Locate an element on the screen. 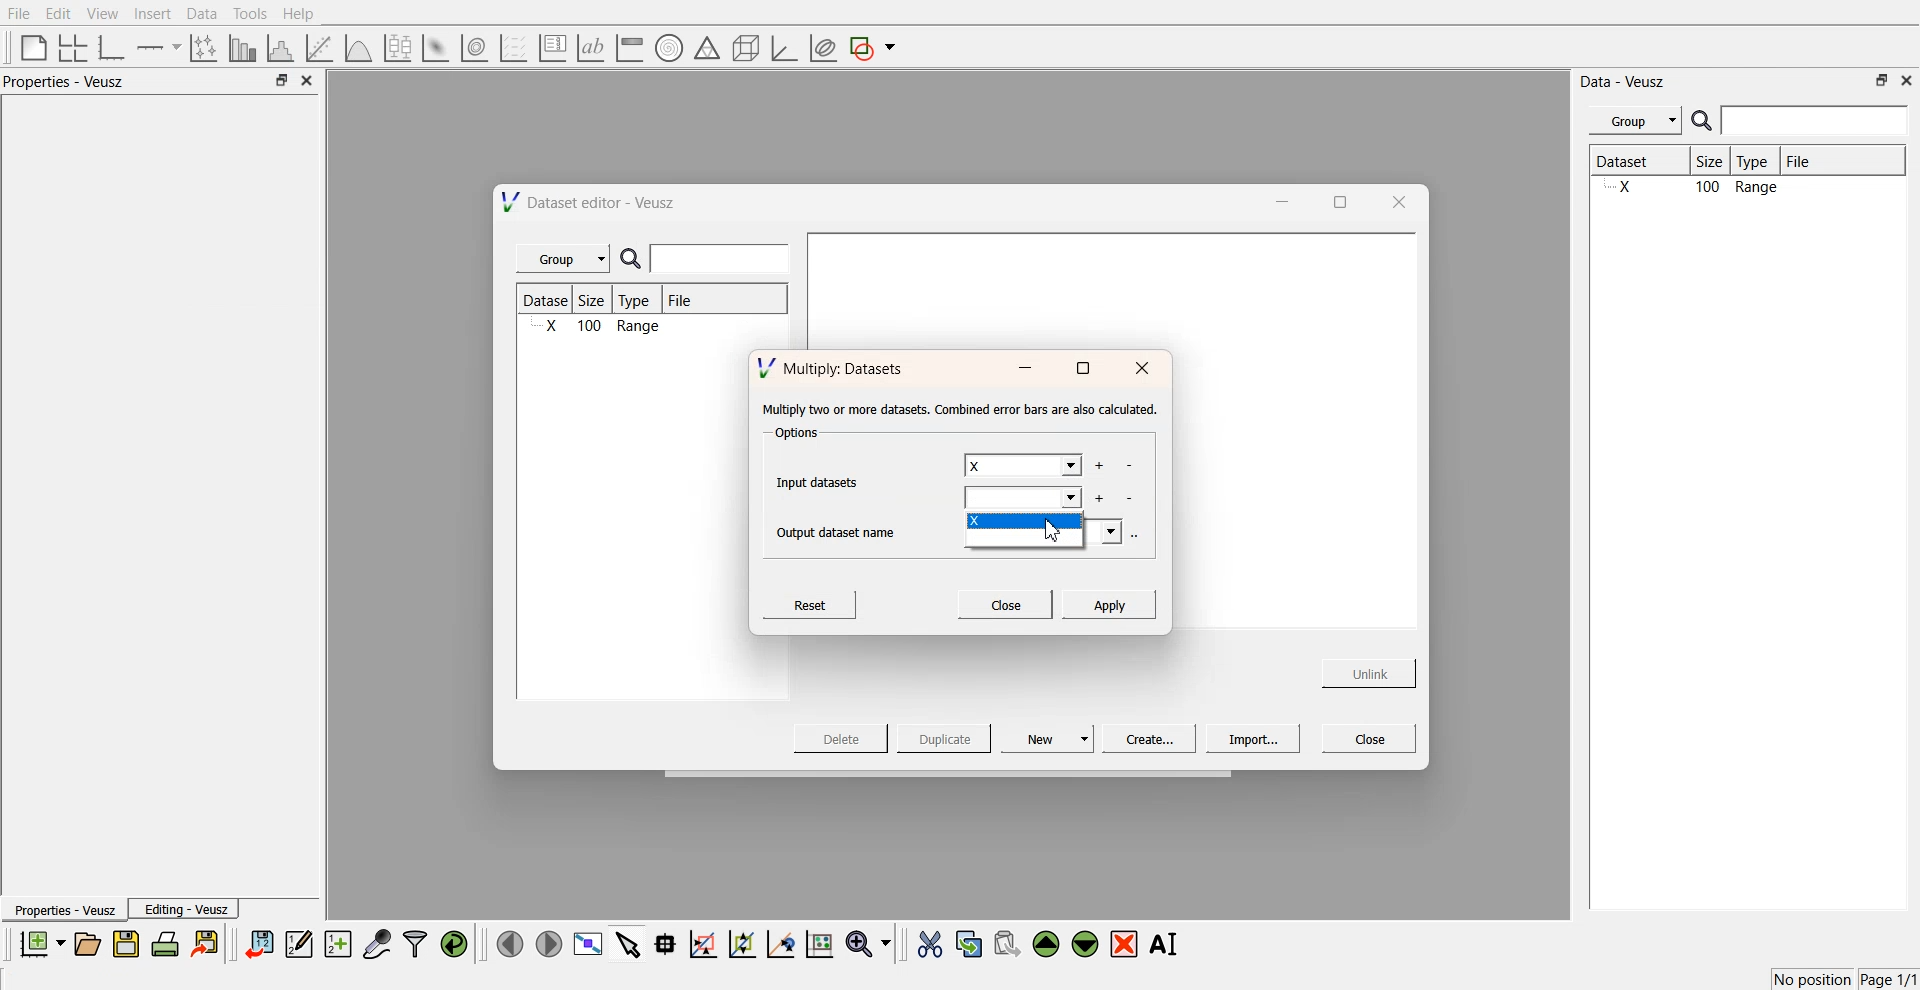  recenter the graph axes is located at coordinates (780, 943).